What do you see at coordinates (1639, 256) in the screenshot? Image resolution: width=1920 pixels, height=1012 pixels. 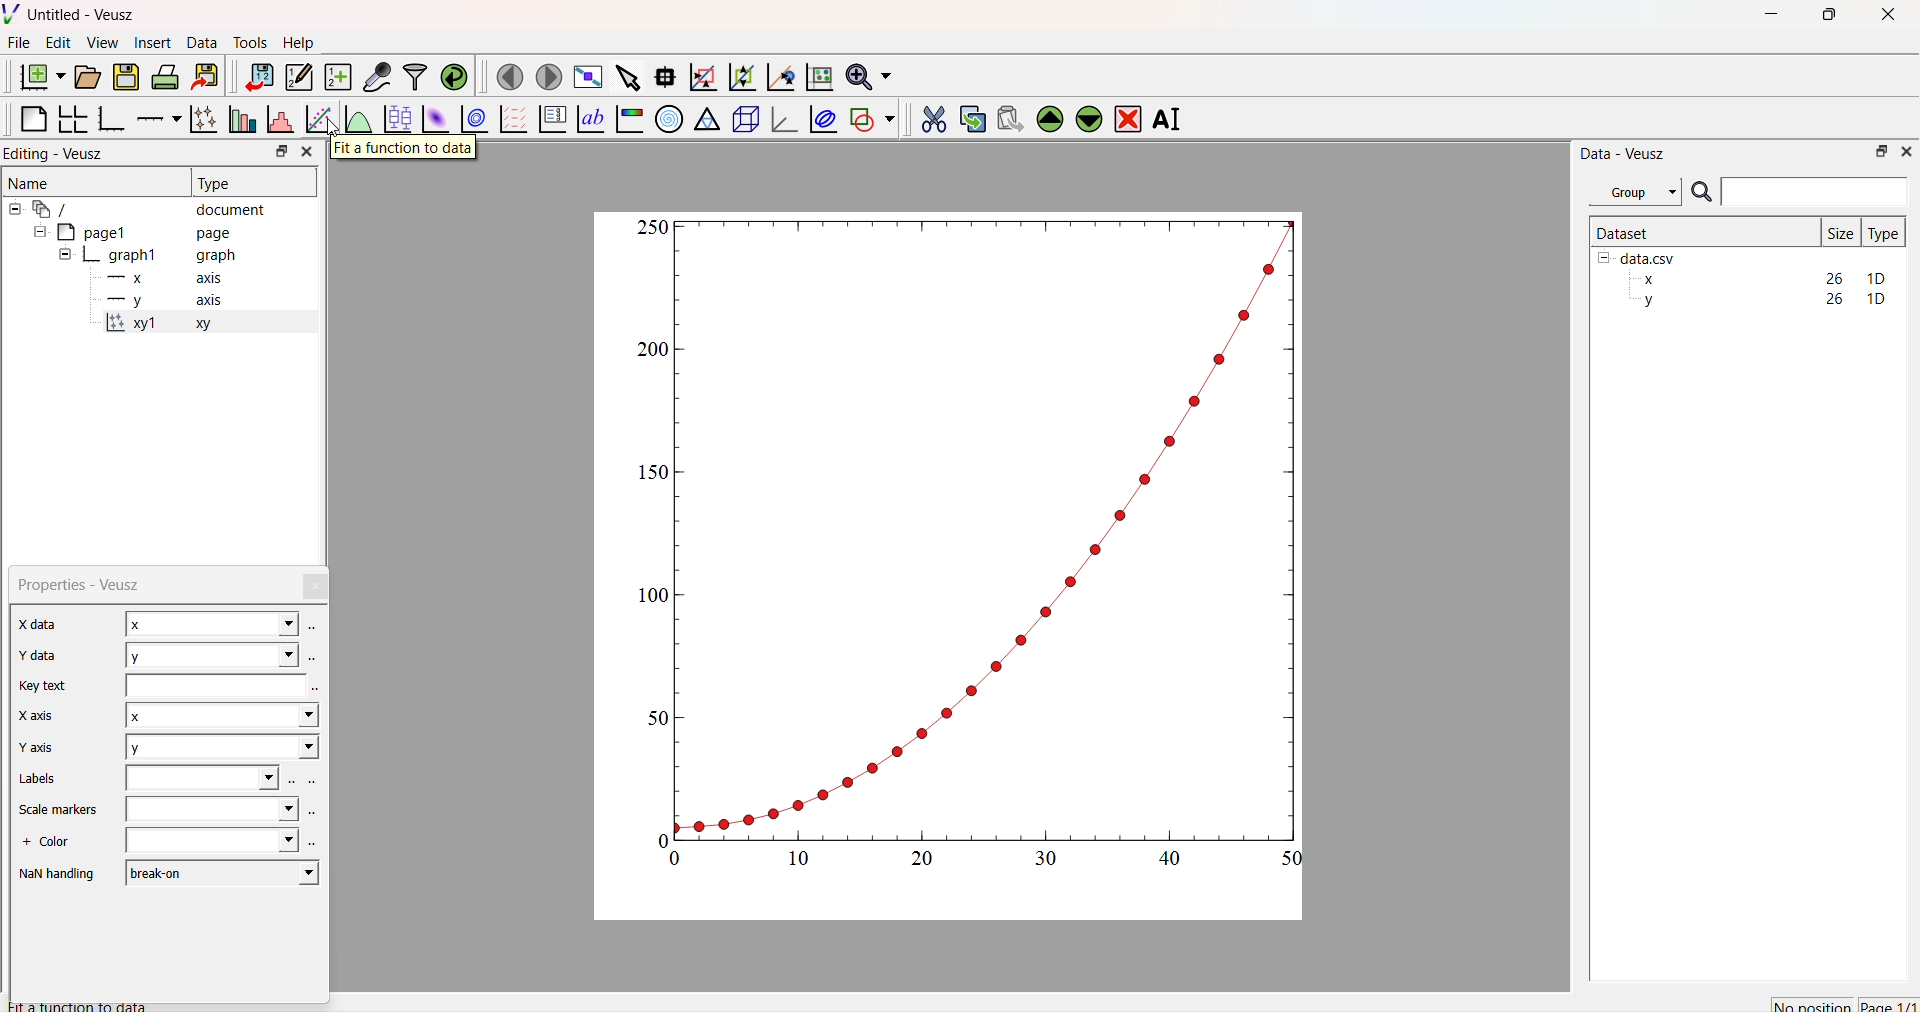 I see `data.csv` at bounding box center [1639, 256].